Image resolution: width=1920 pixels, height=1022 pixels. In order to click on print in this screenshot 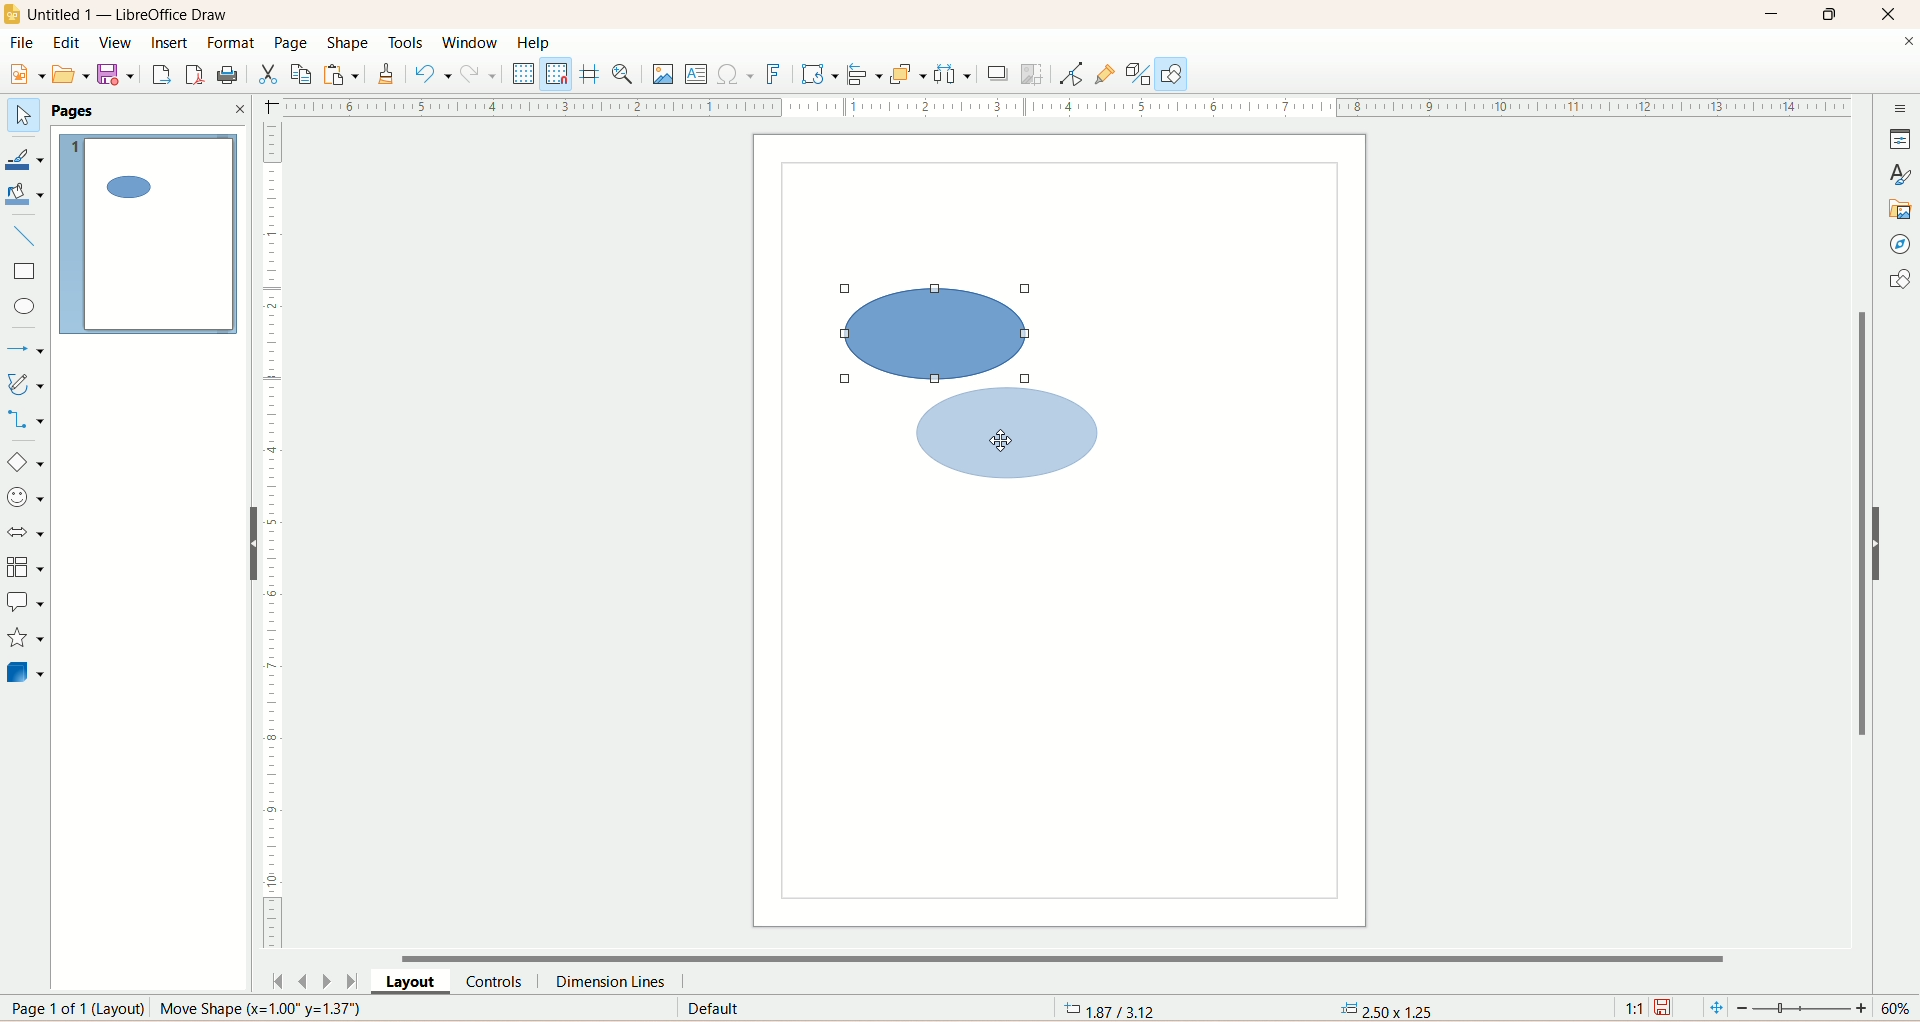, I will do `click(235, 76)`.